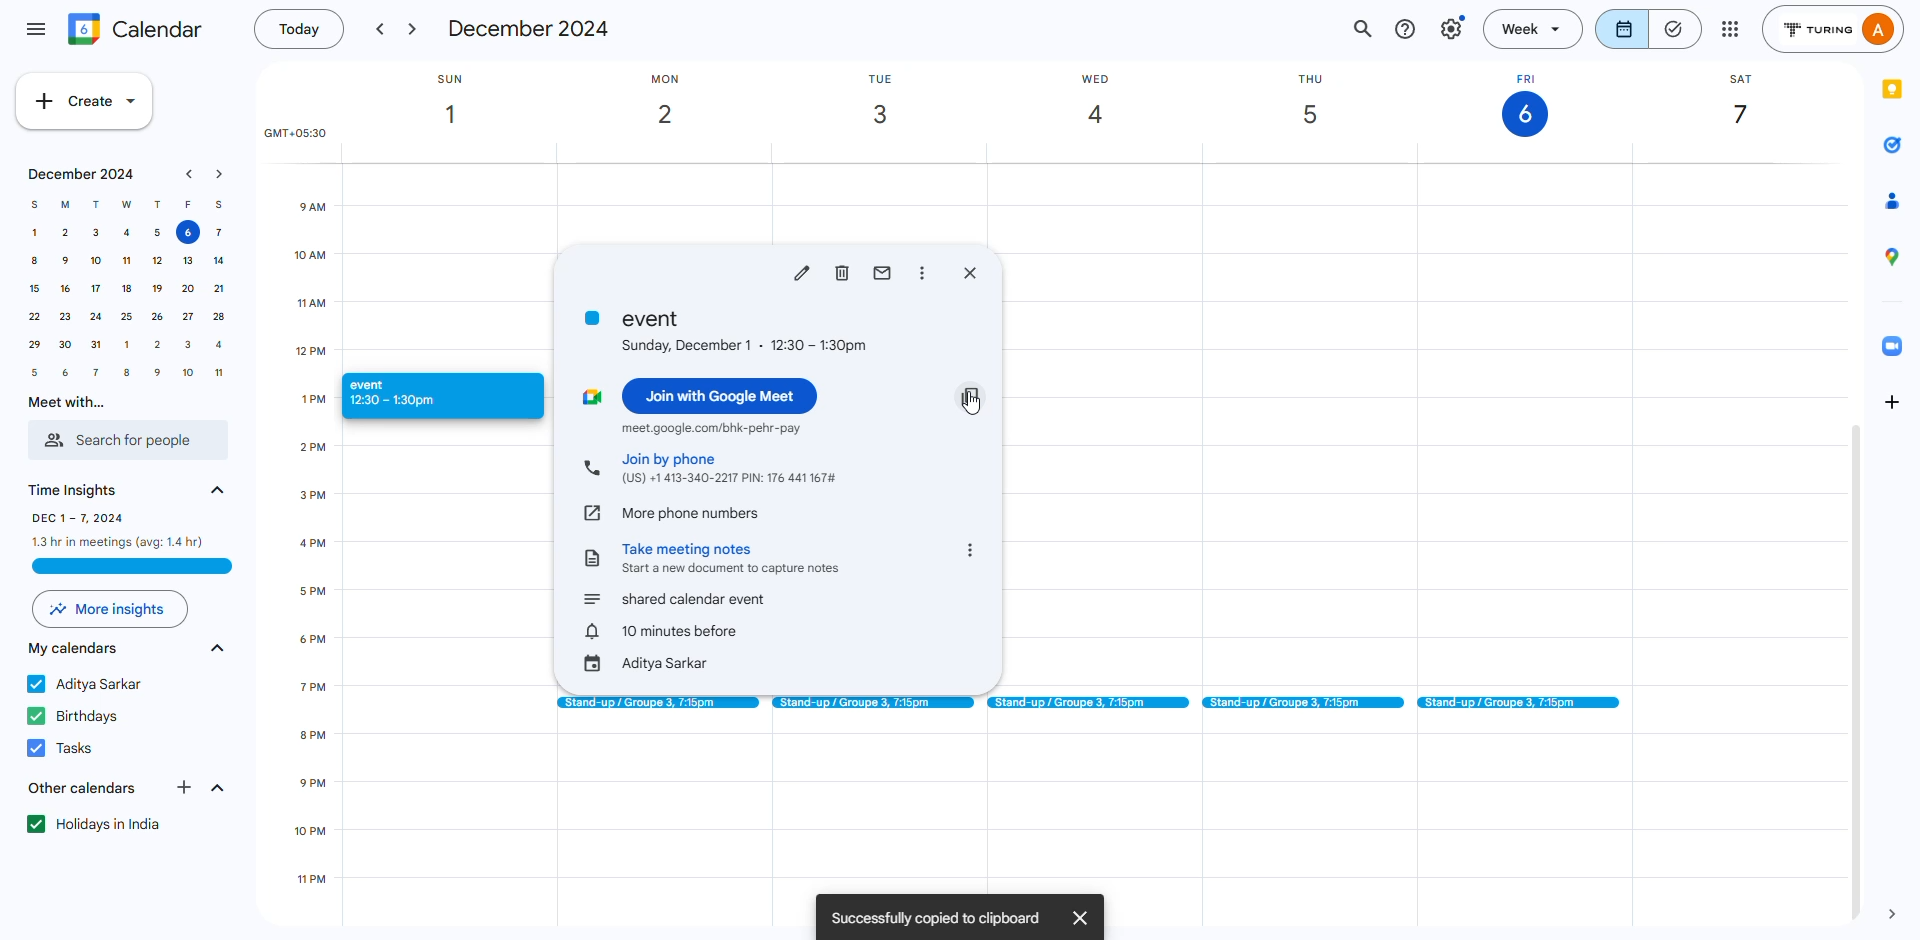 The image size is (1920, 940). Describe the element at coordinates (66, 206) in the screenshot. I see `M` at that location.